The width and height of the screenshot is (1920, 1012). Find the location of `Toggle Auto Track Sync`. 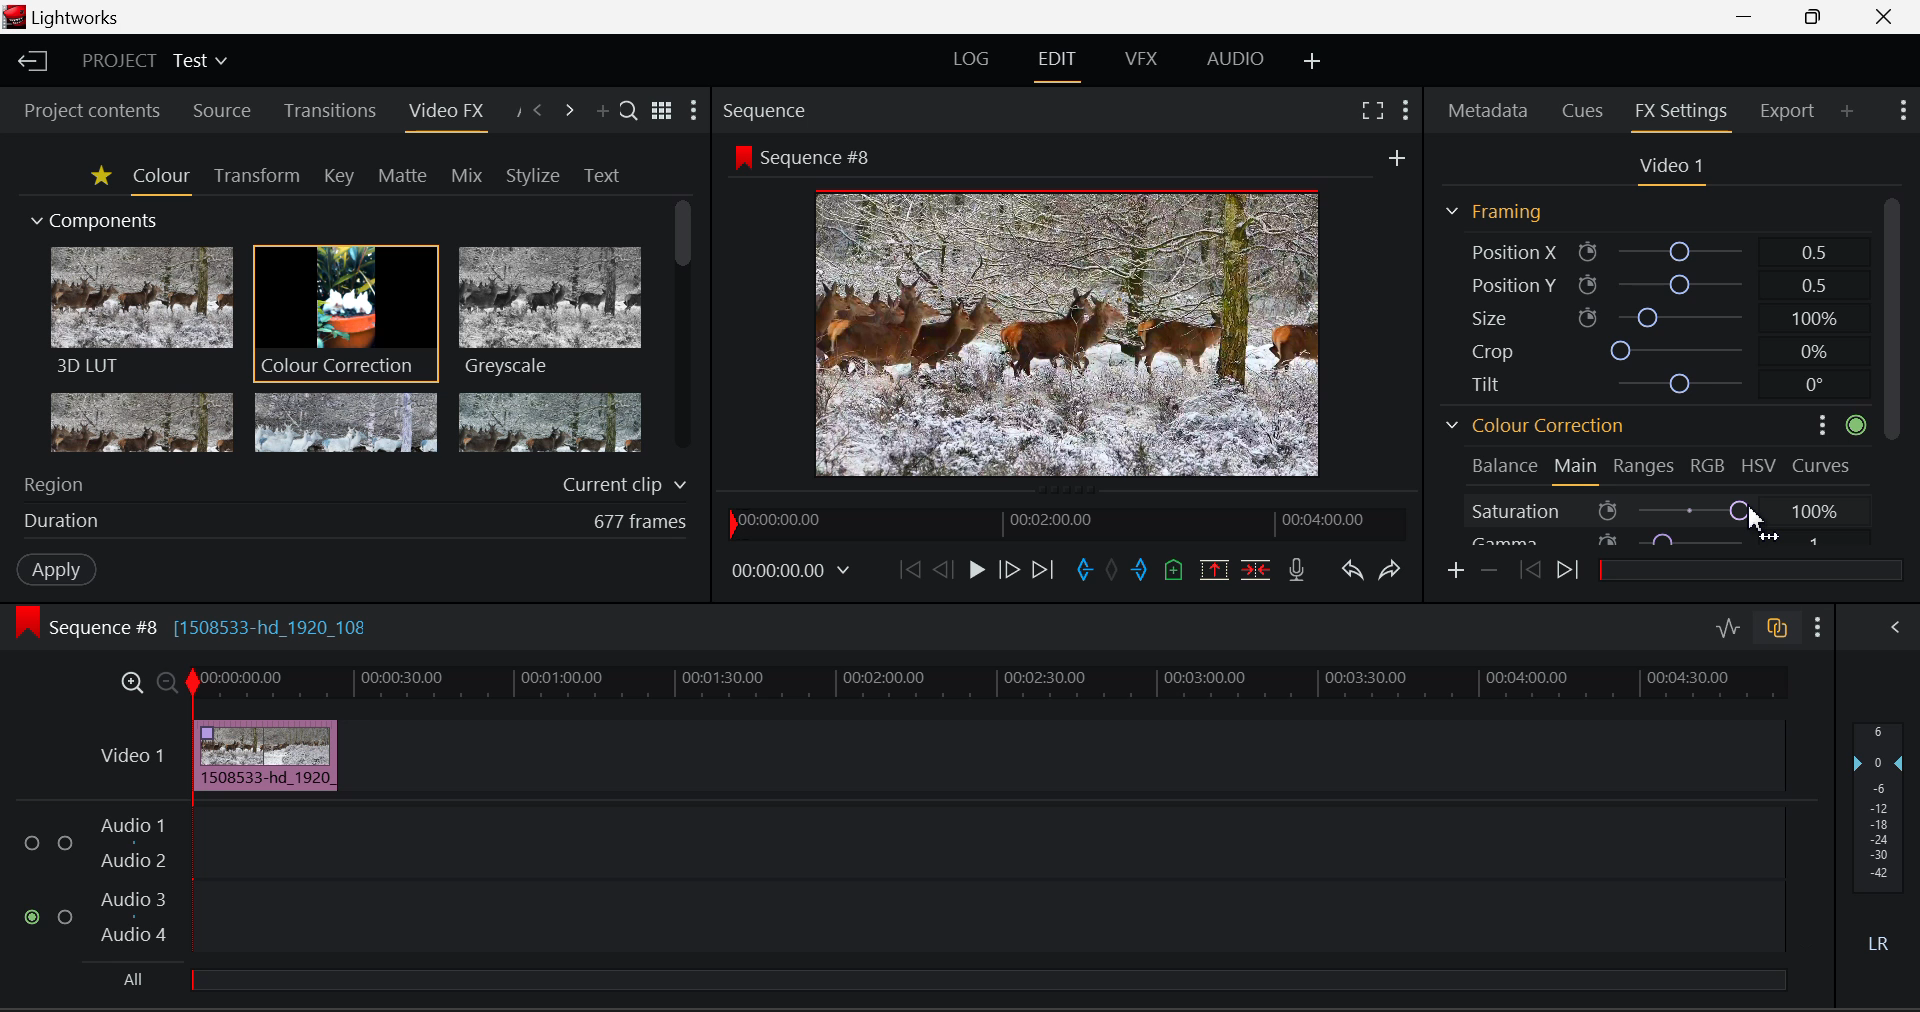

Toggle Auto Track Sync is located at coordinates (1777, 630).